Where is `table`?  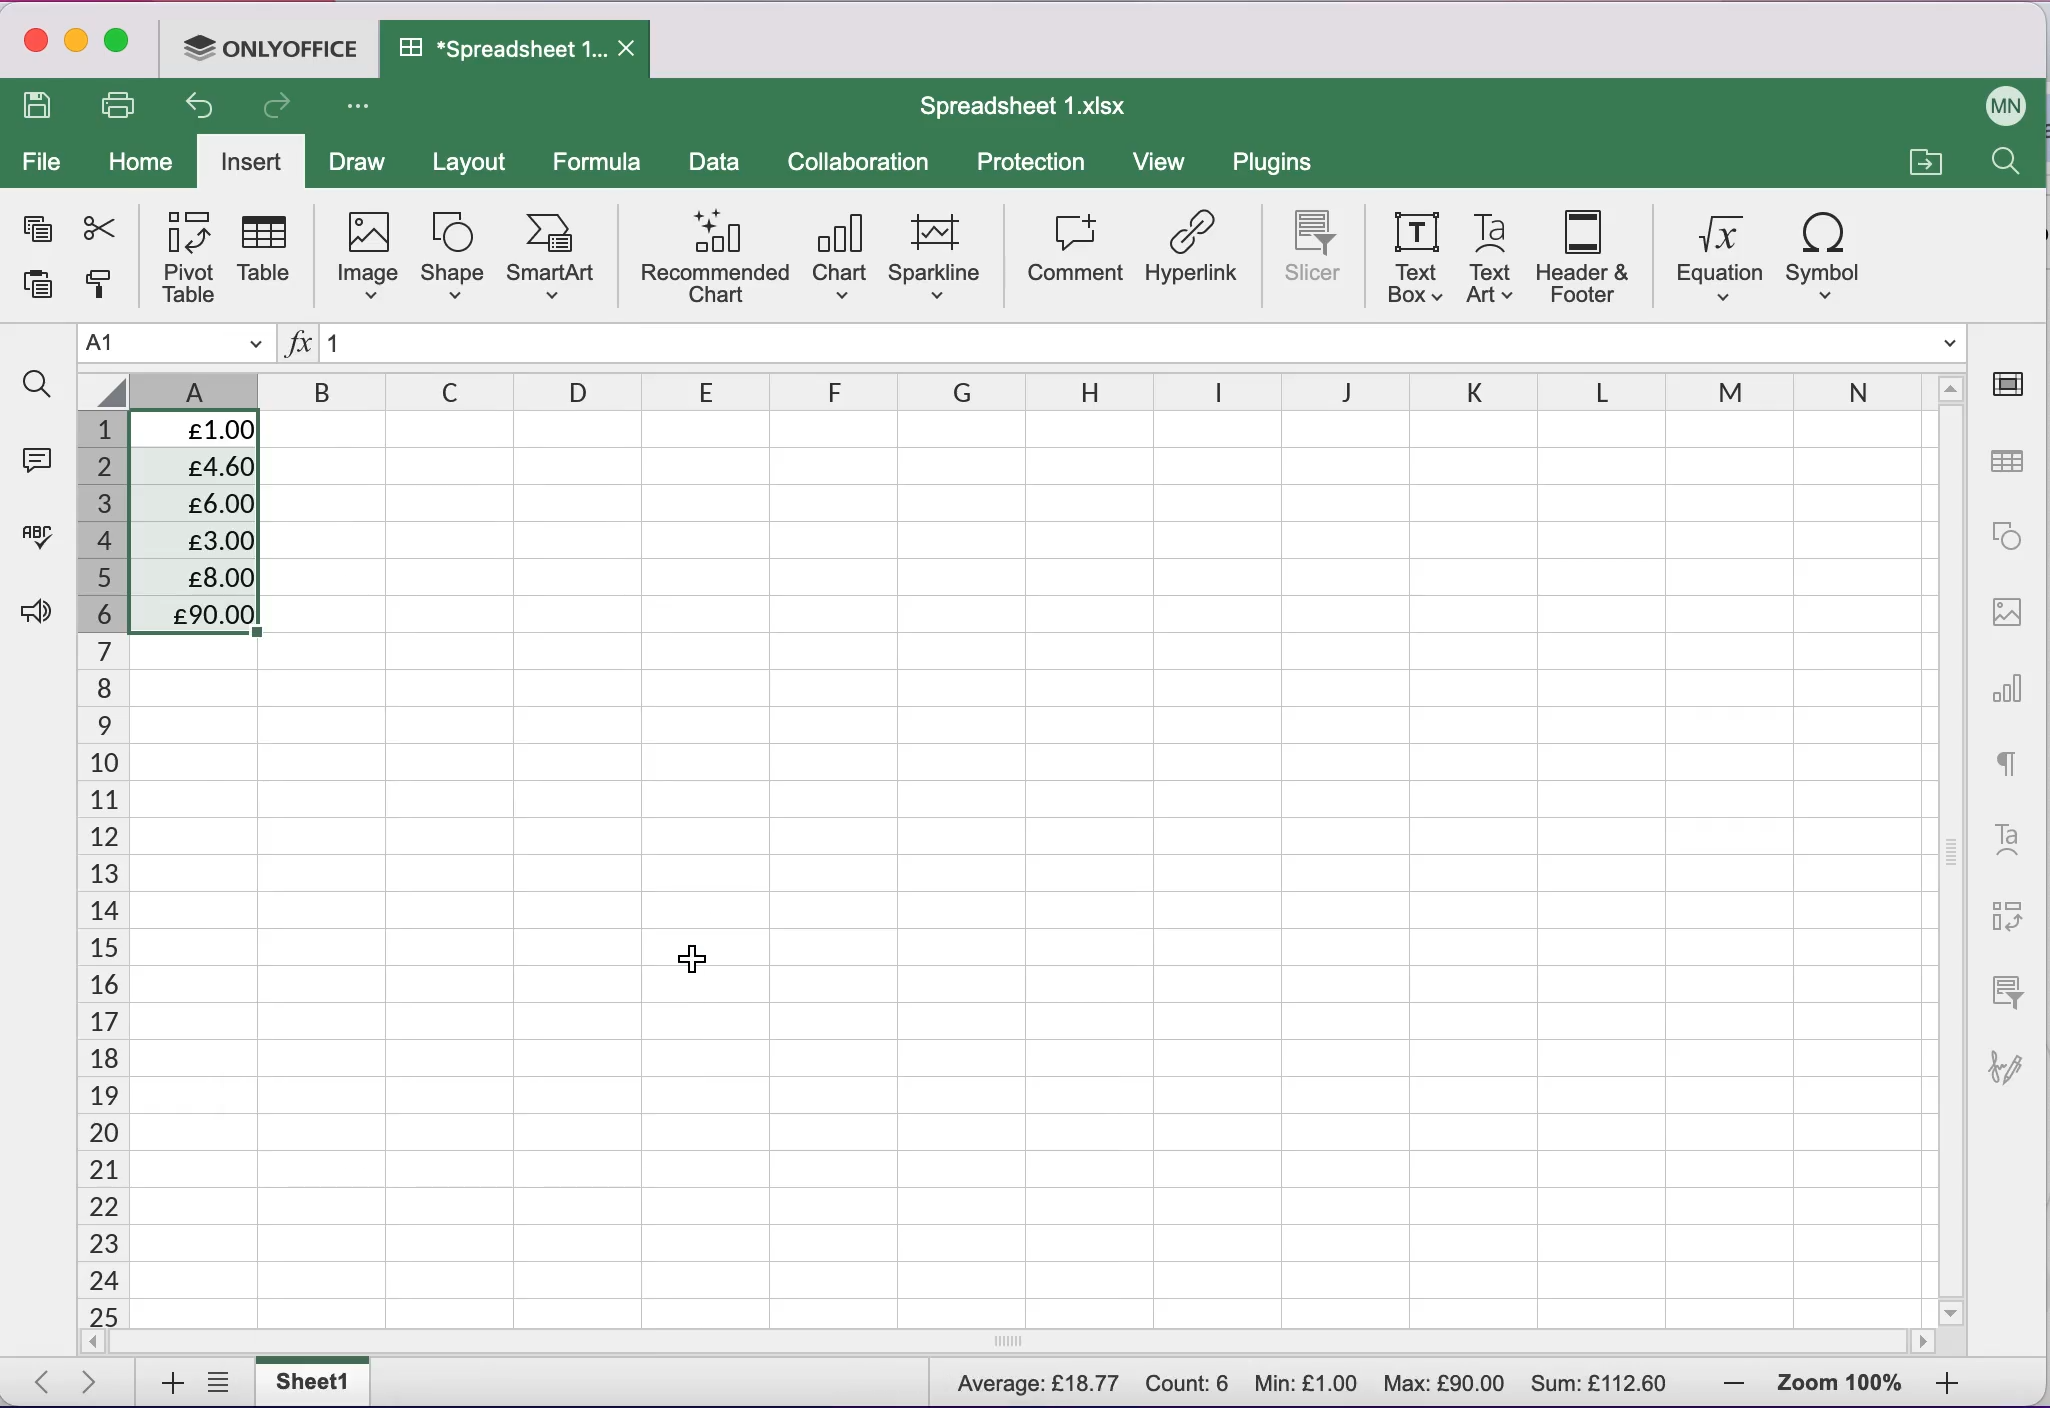 table is located at coordinates (270, 255).